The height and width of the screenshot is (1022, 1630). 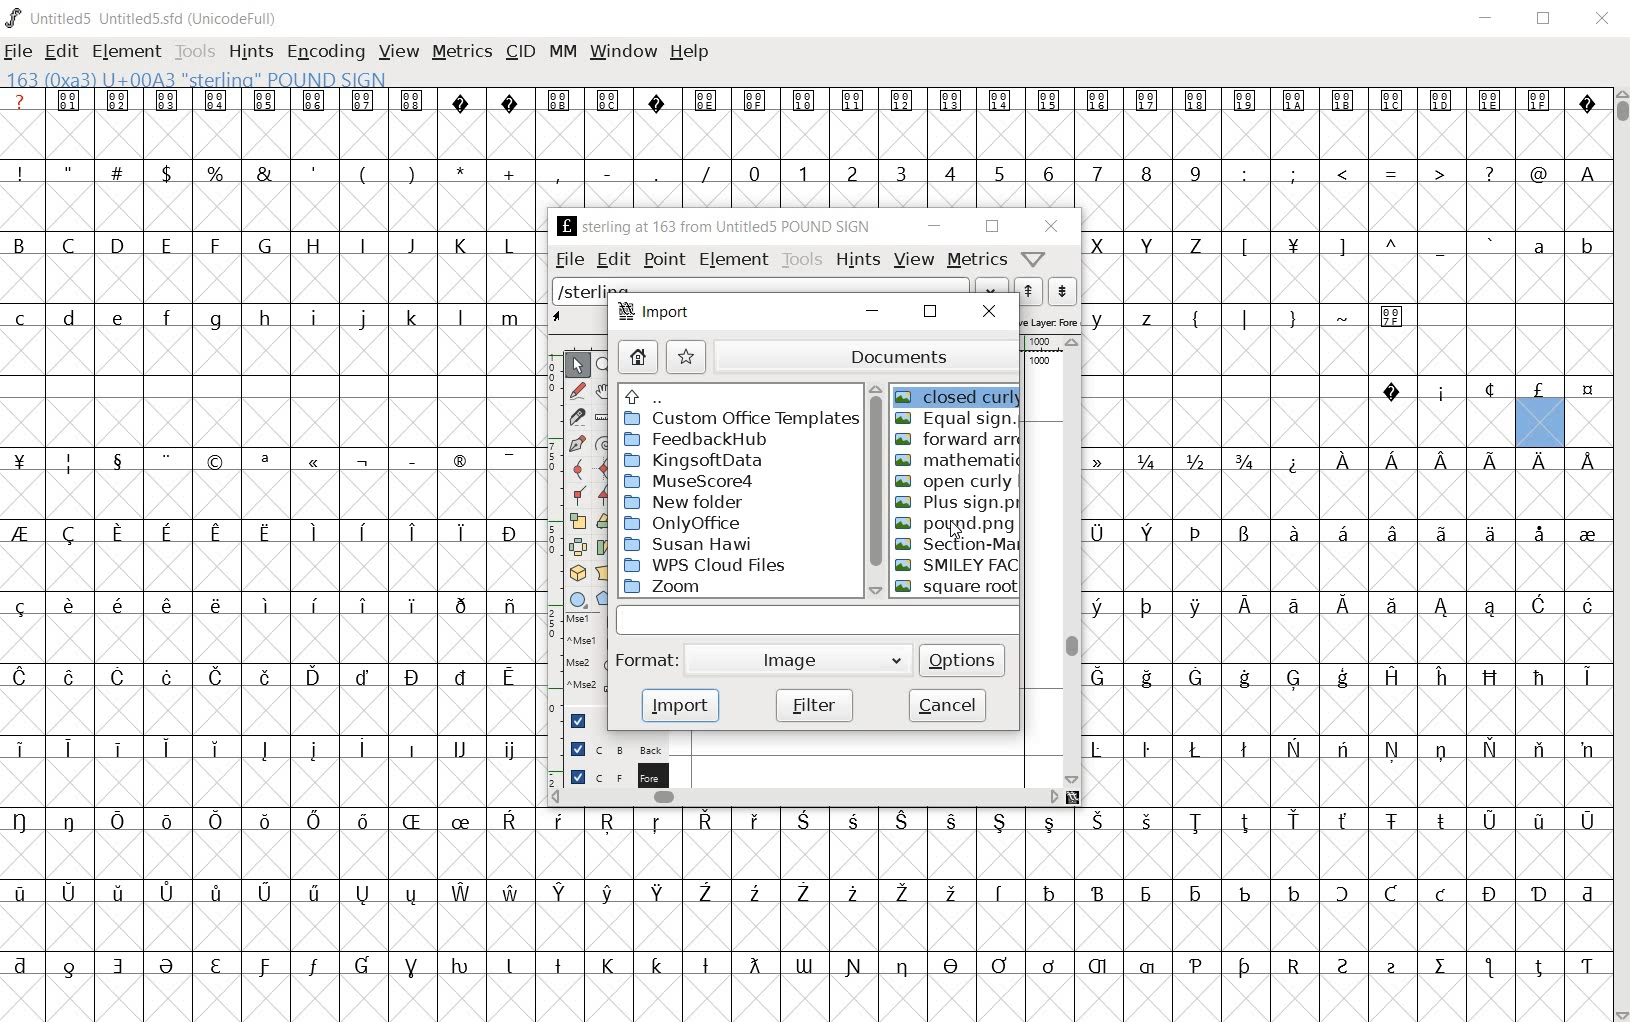 What do you see at coordinates (312, 750) in the screenshot?
I see `Symbol` at bounding box center [312, 750].